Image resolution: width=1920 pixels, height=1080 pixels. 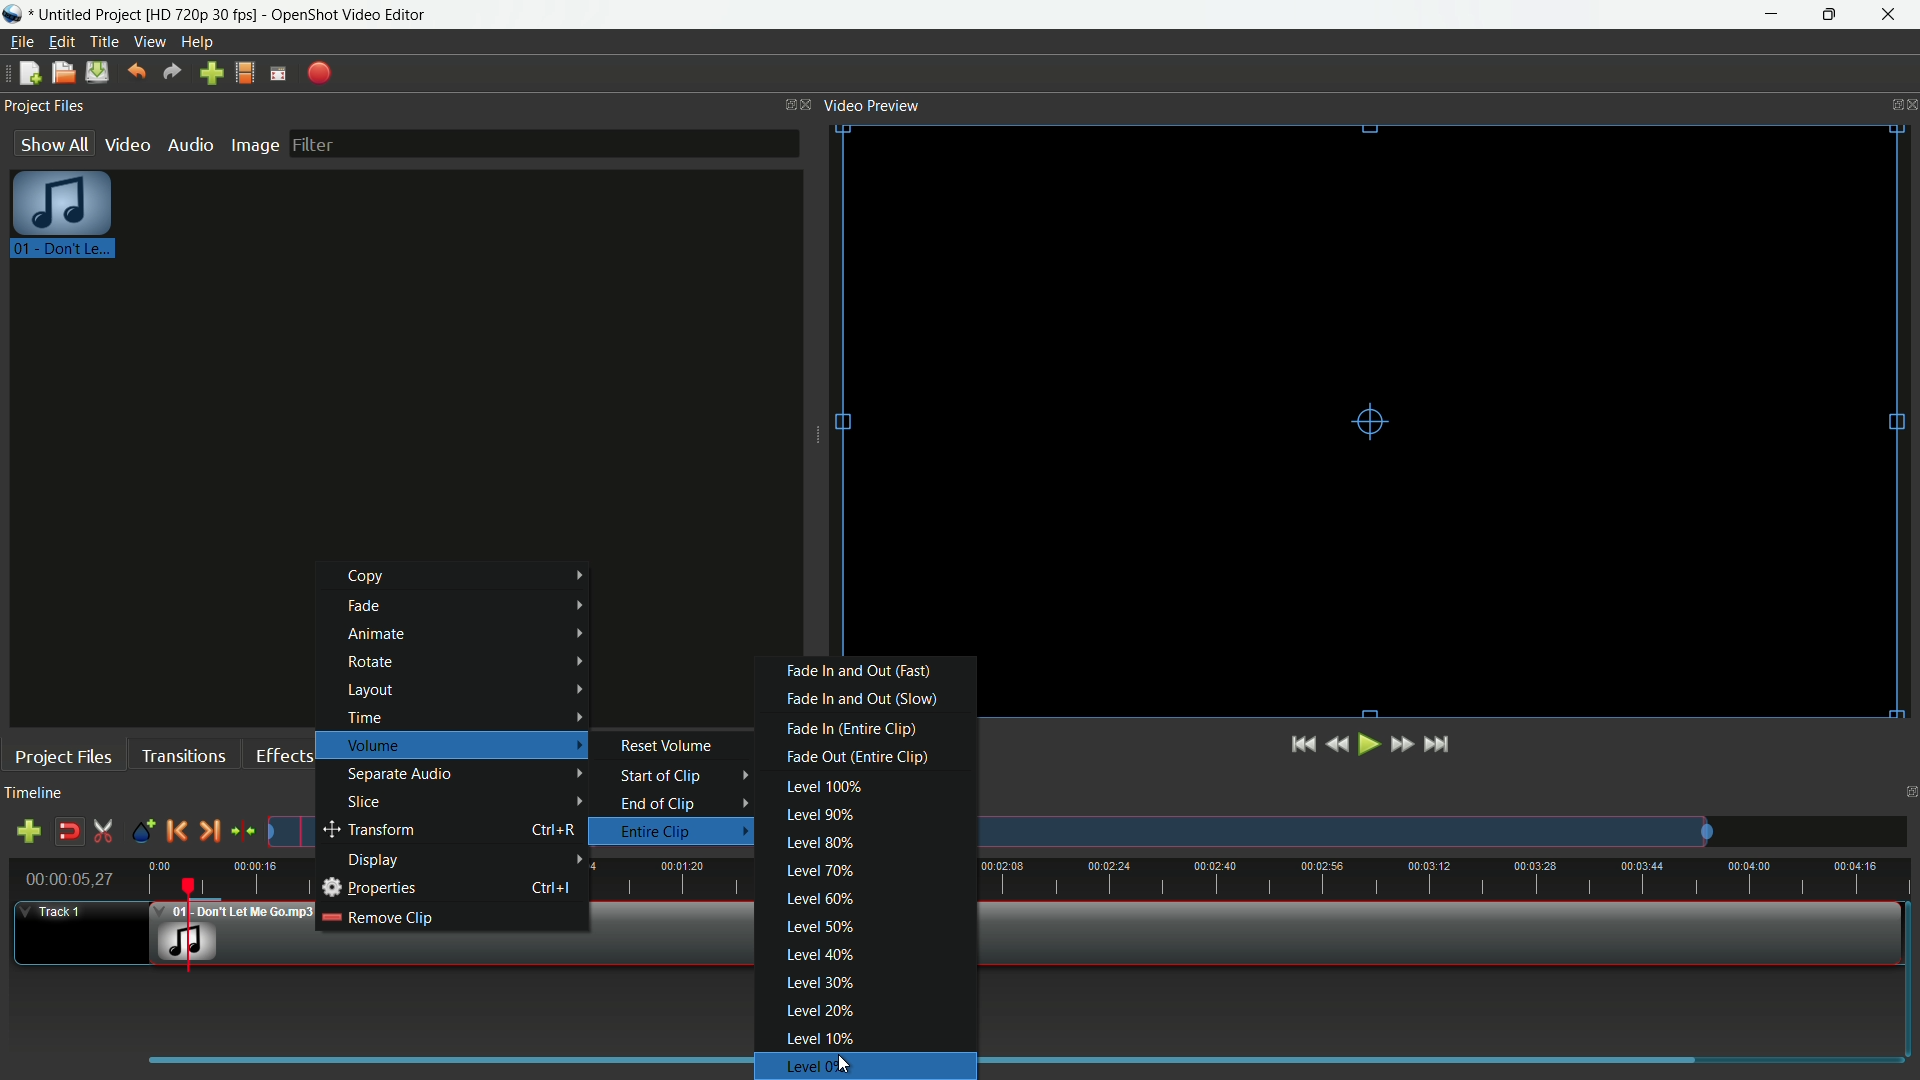 I want to click on fade, so click(x=474, y=606).